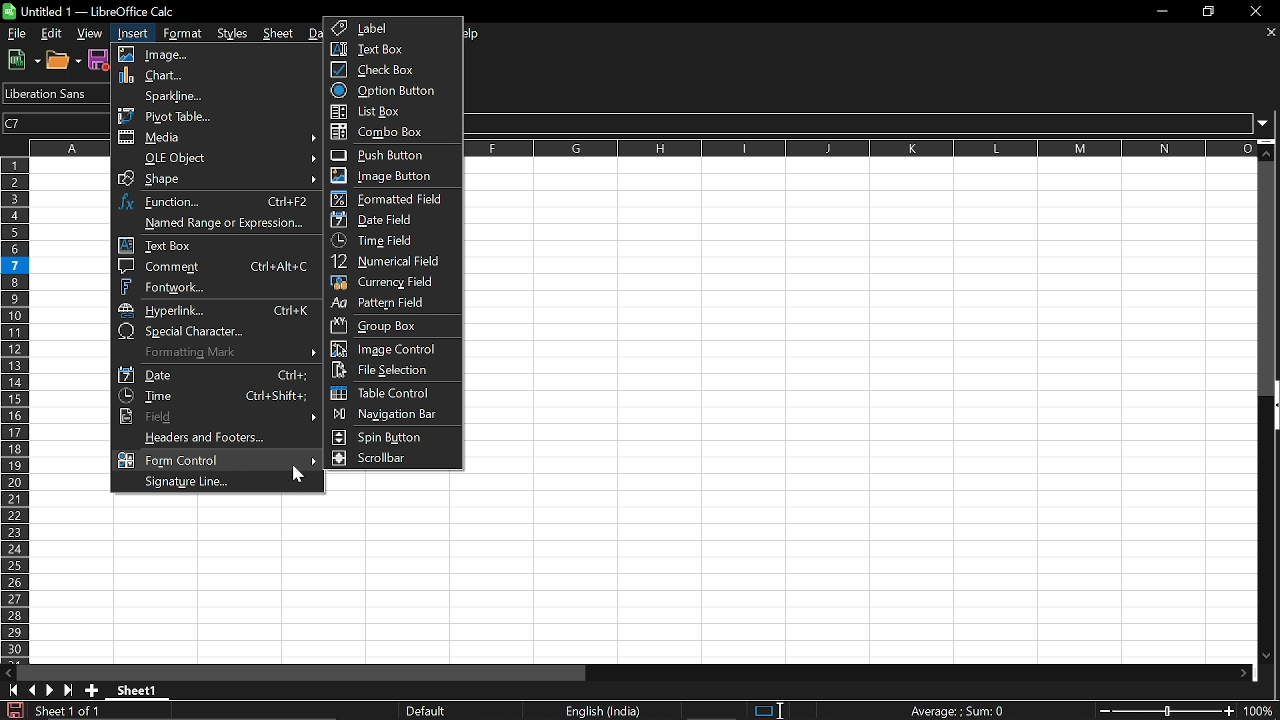 This screenshot has height=720, width=1280. What do you see at coordinates (386, 459) in the screenshot?
I see `Scrollbar` at bounding box center [386, 459].